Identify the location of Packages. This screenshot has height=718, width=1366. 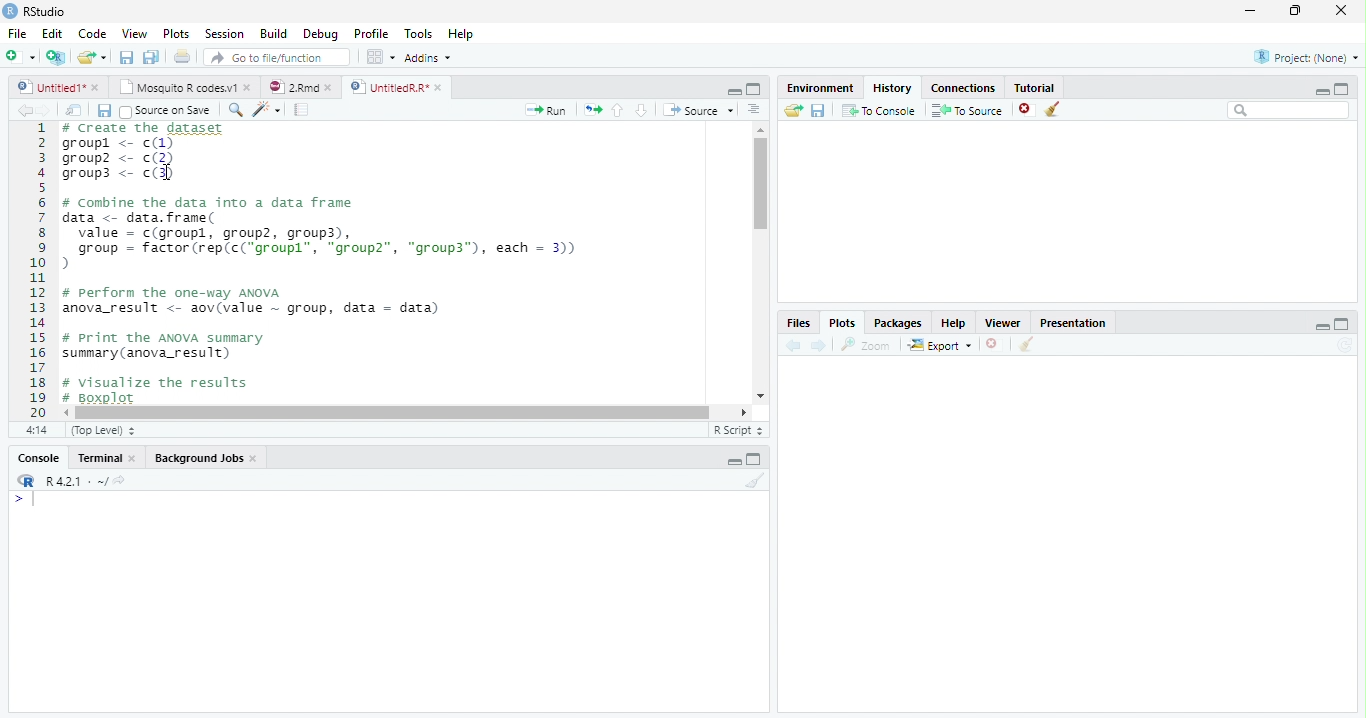
(900, 323).